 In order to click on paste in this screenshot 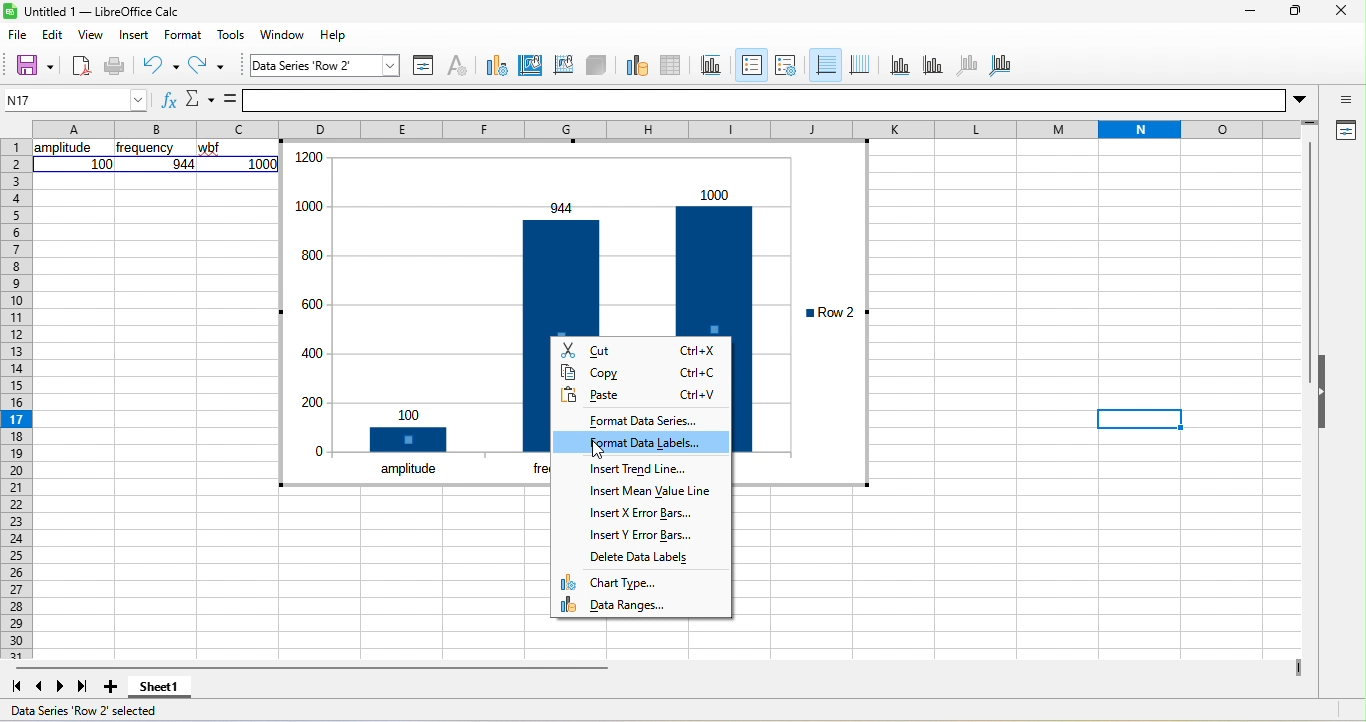, I will do `click(638, 397)`.